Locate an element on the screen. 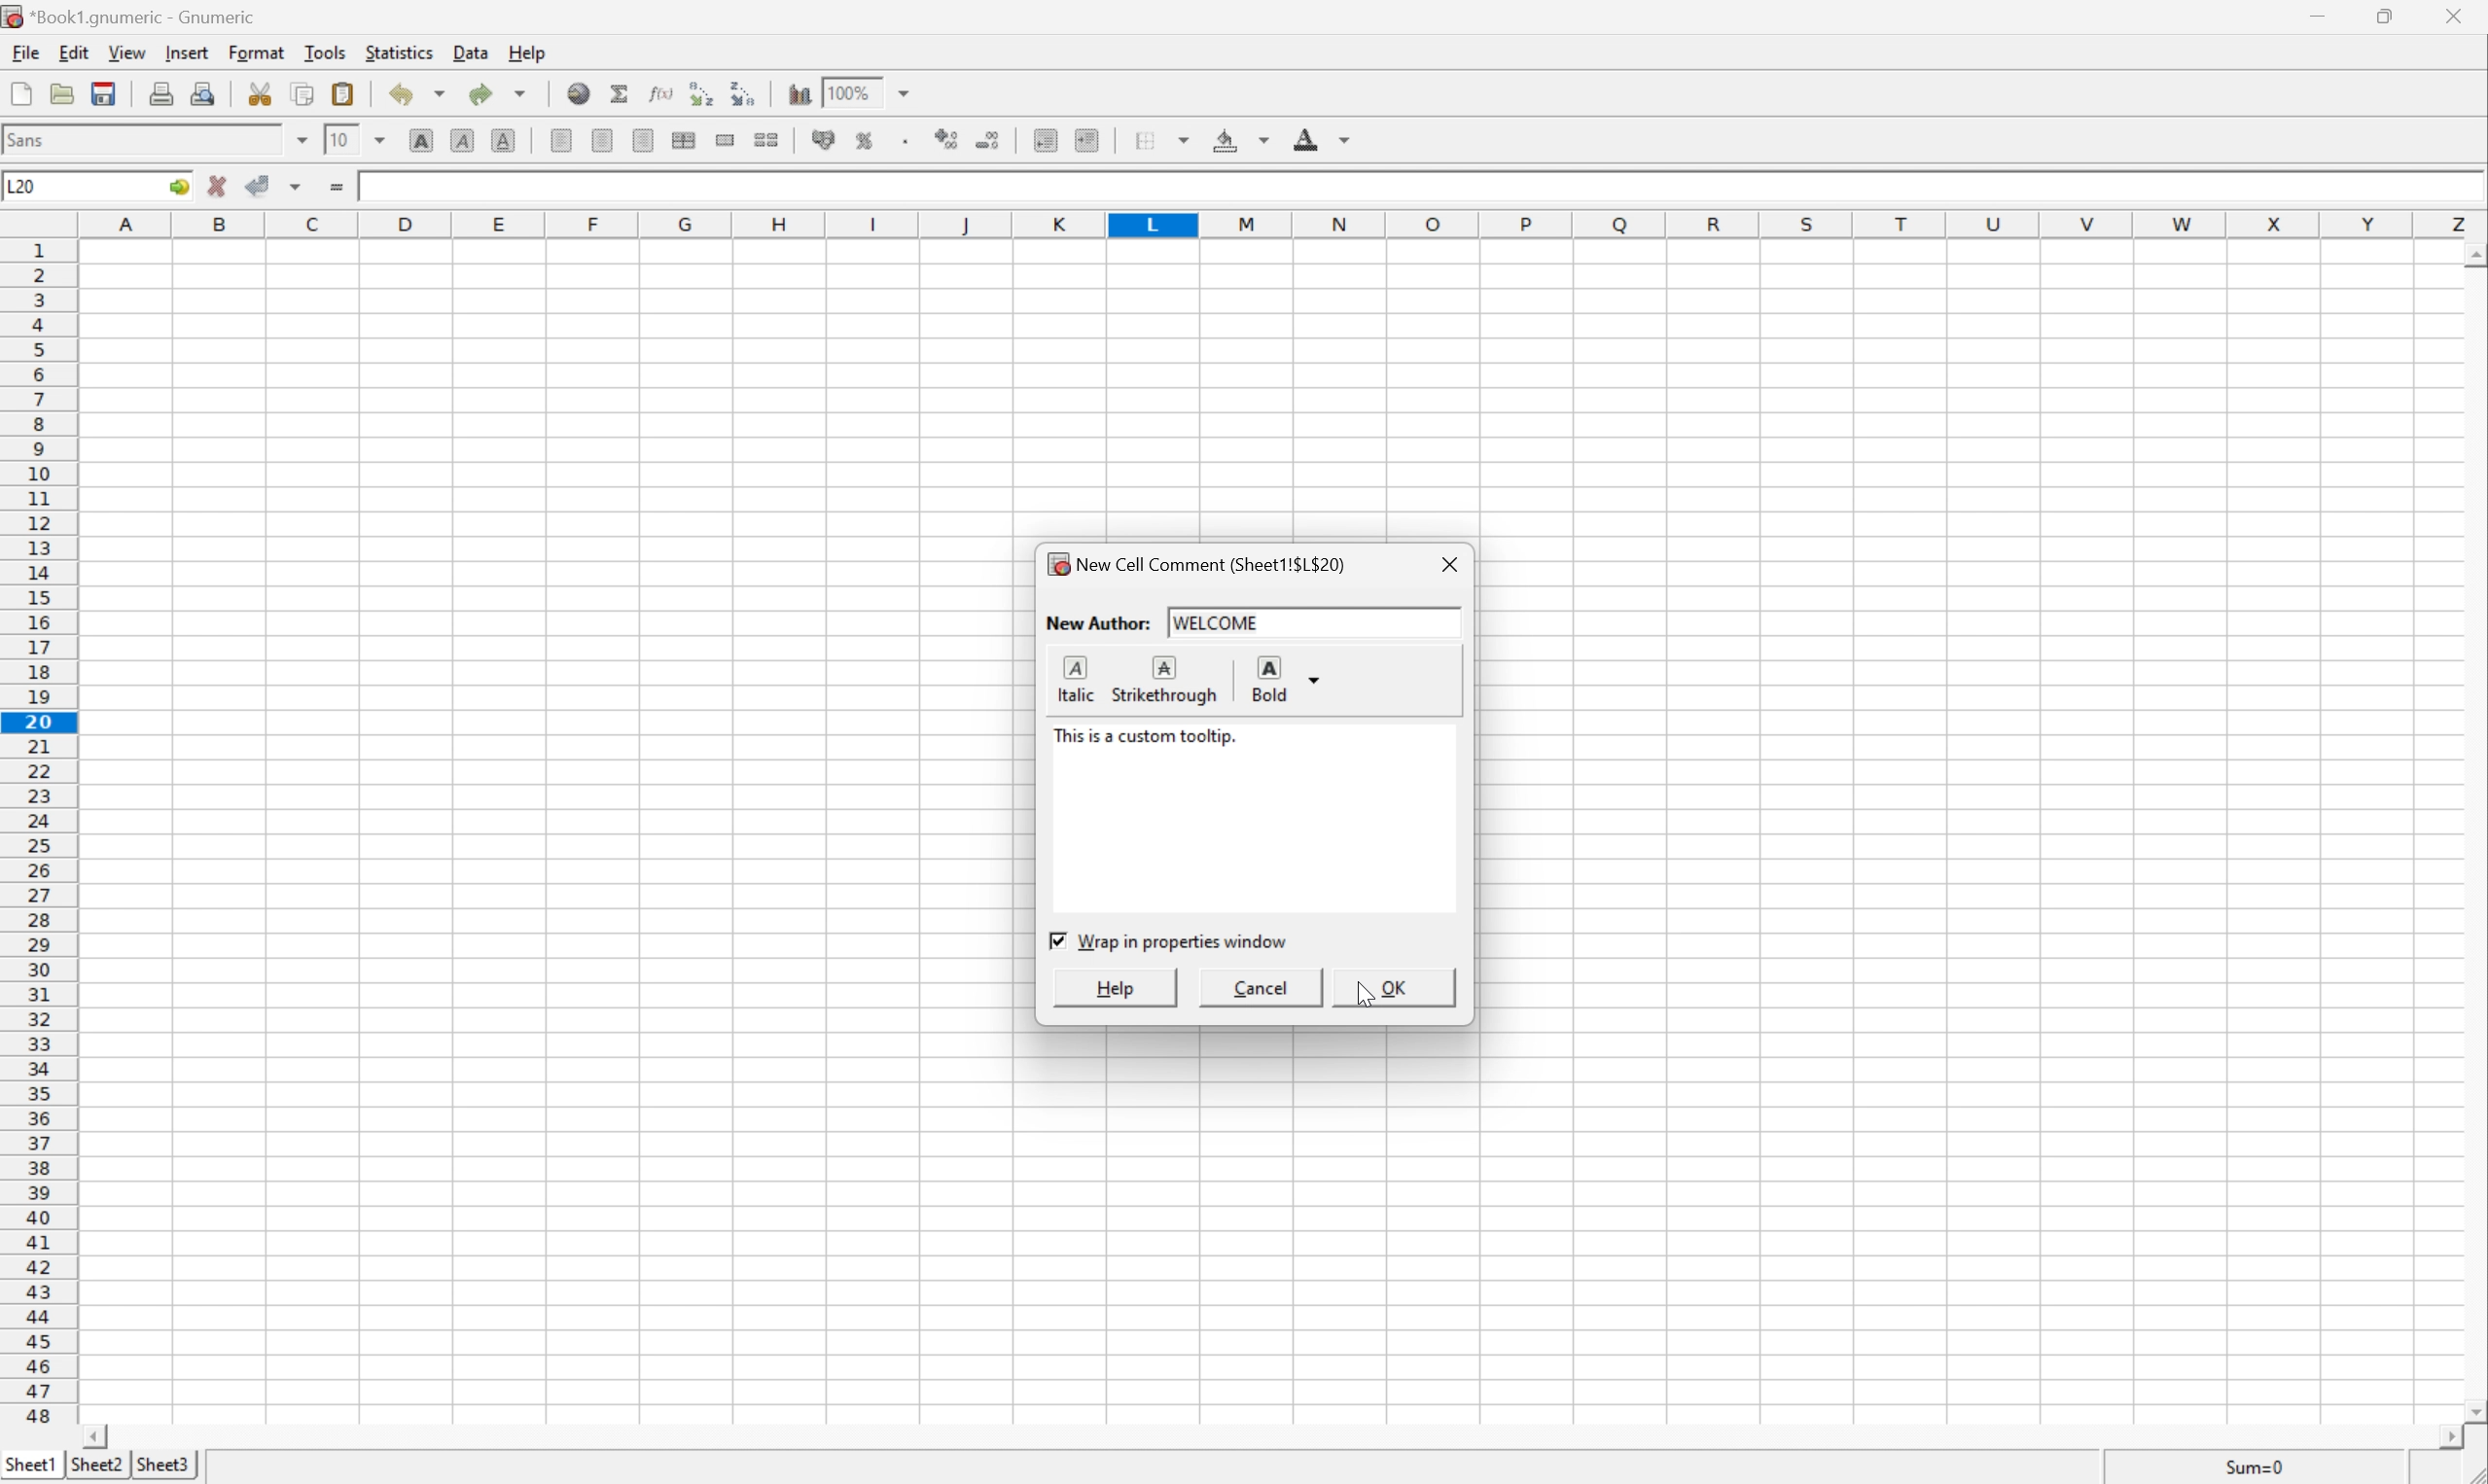 The width and height of the screenshot is (2488, 1484). Close is located at coordinates (2452, 16).